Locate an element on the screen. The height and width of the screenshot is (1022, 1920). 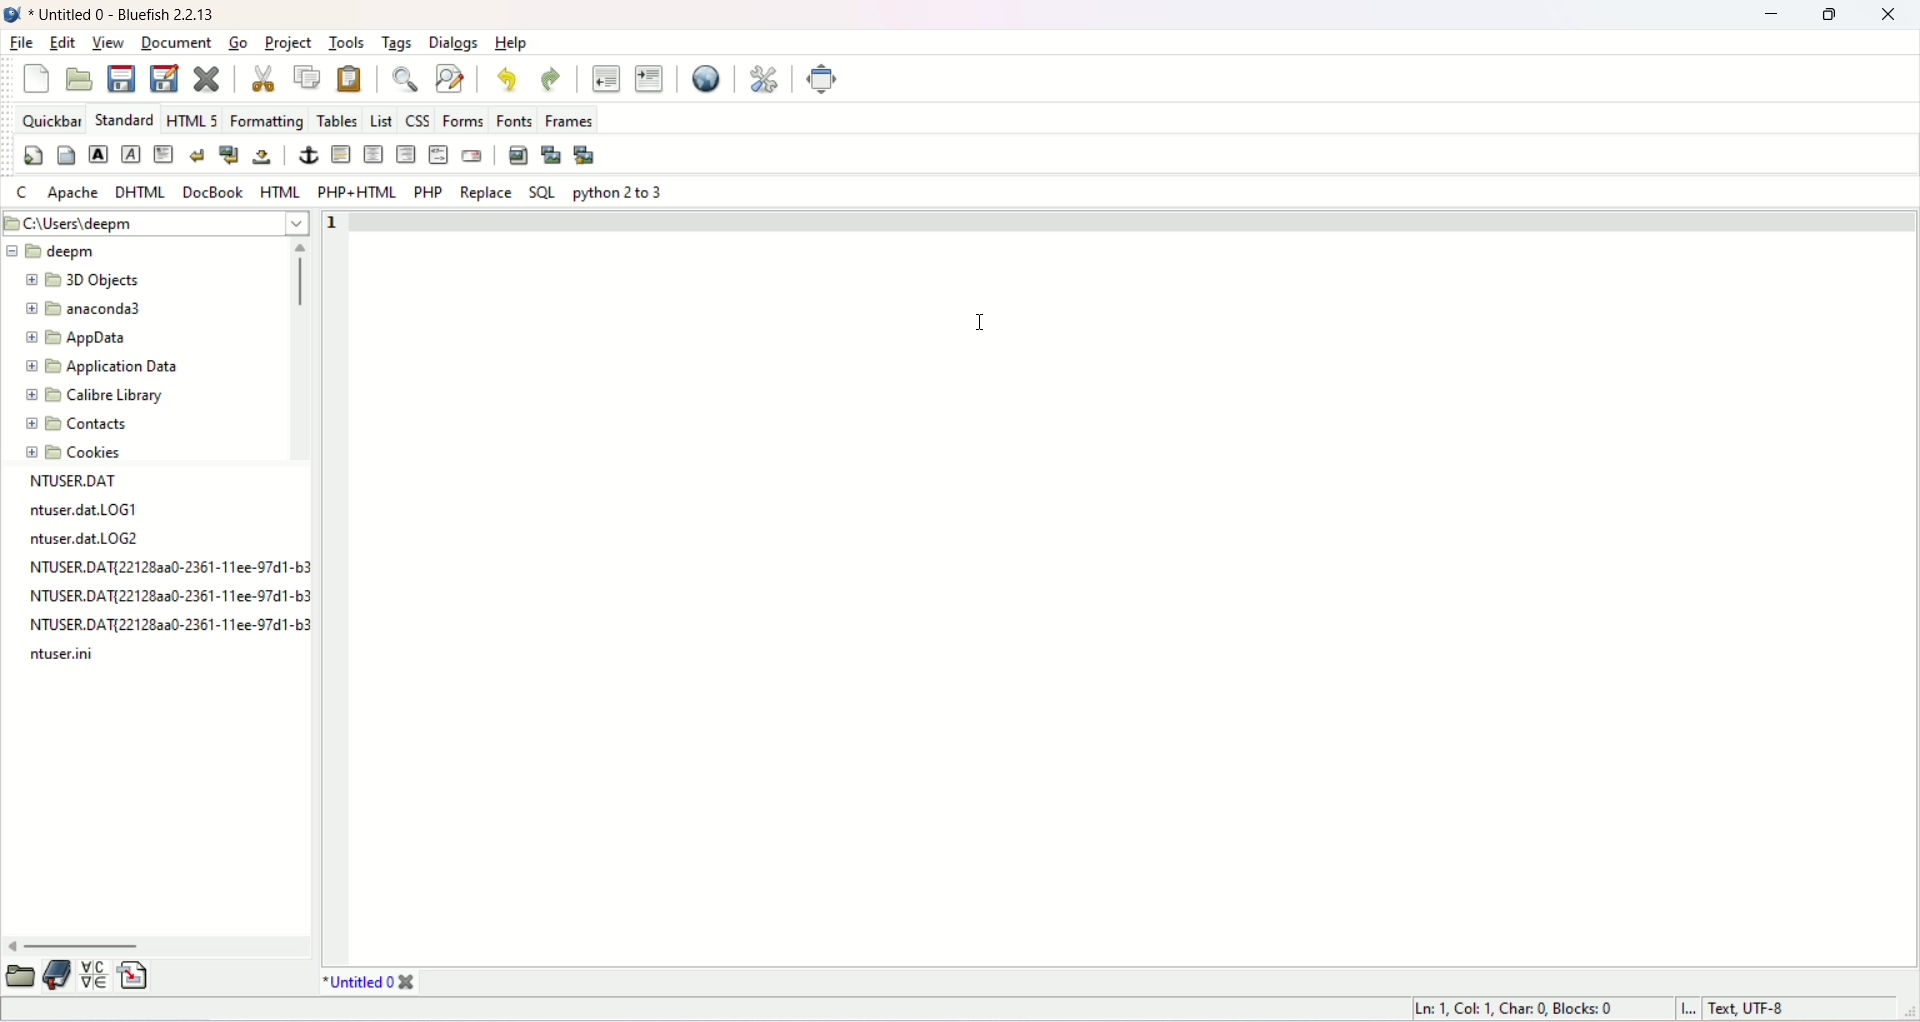
save file as is located at coordinates (163, 81).